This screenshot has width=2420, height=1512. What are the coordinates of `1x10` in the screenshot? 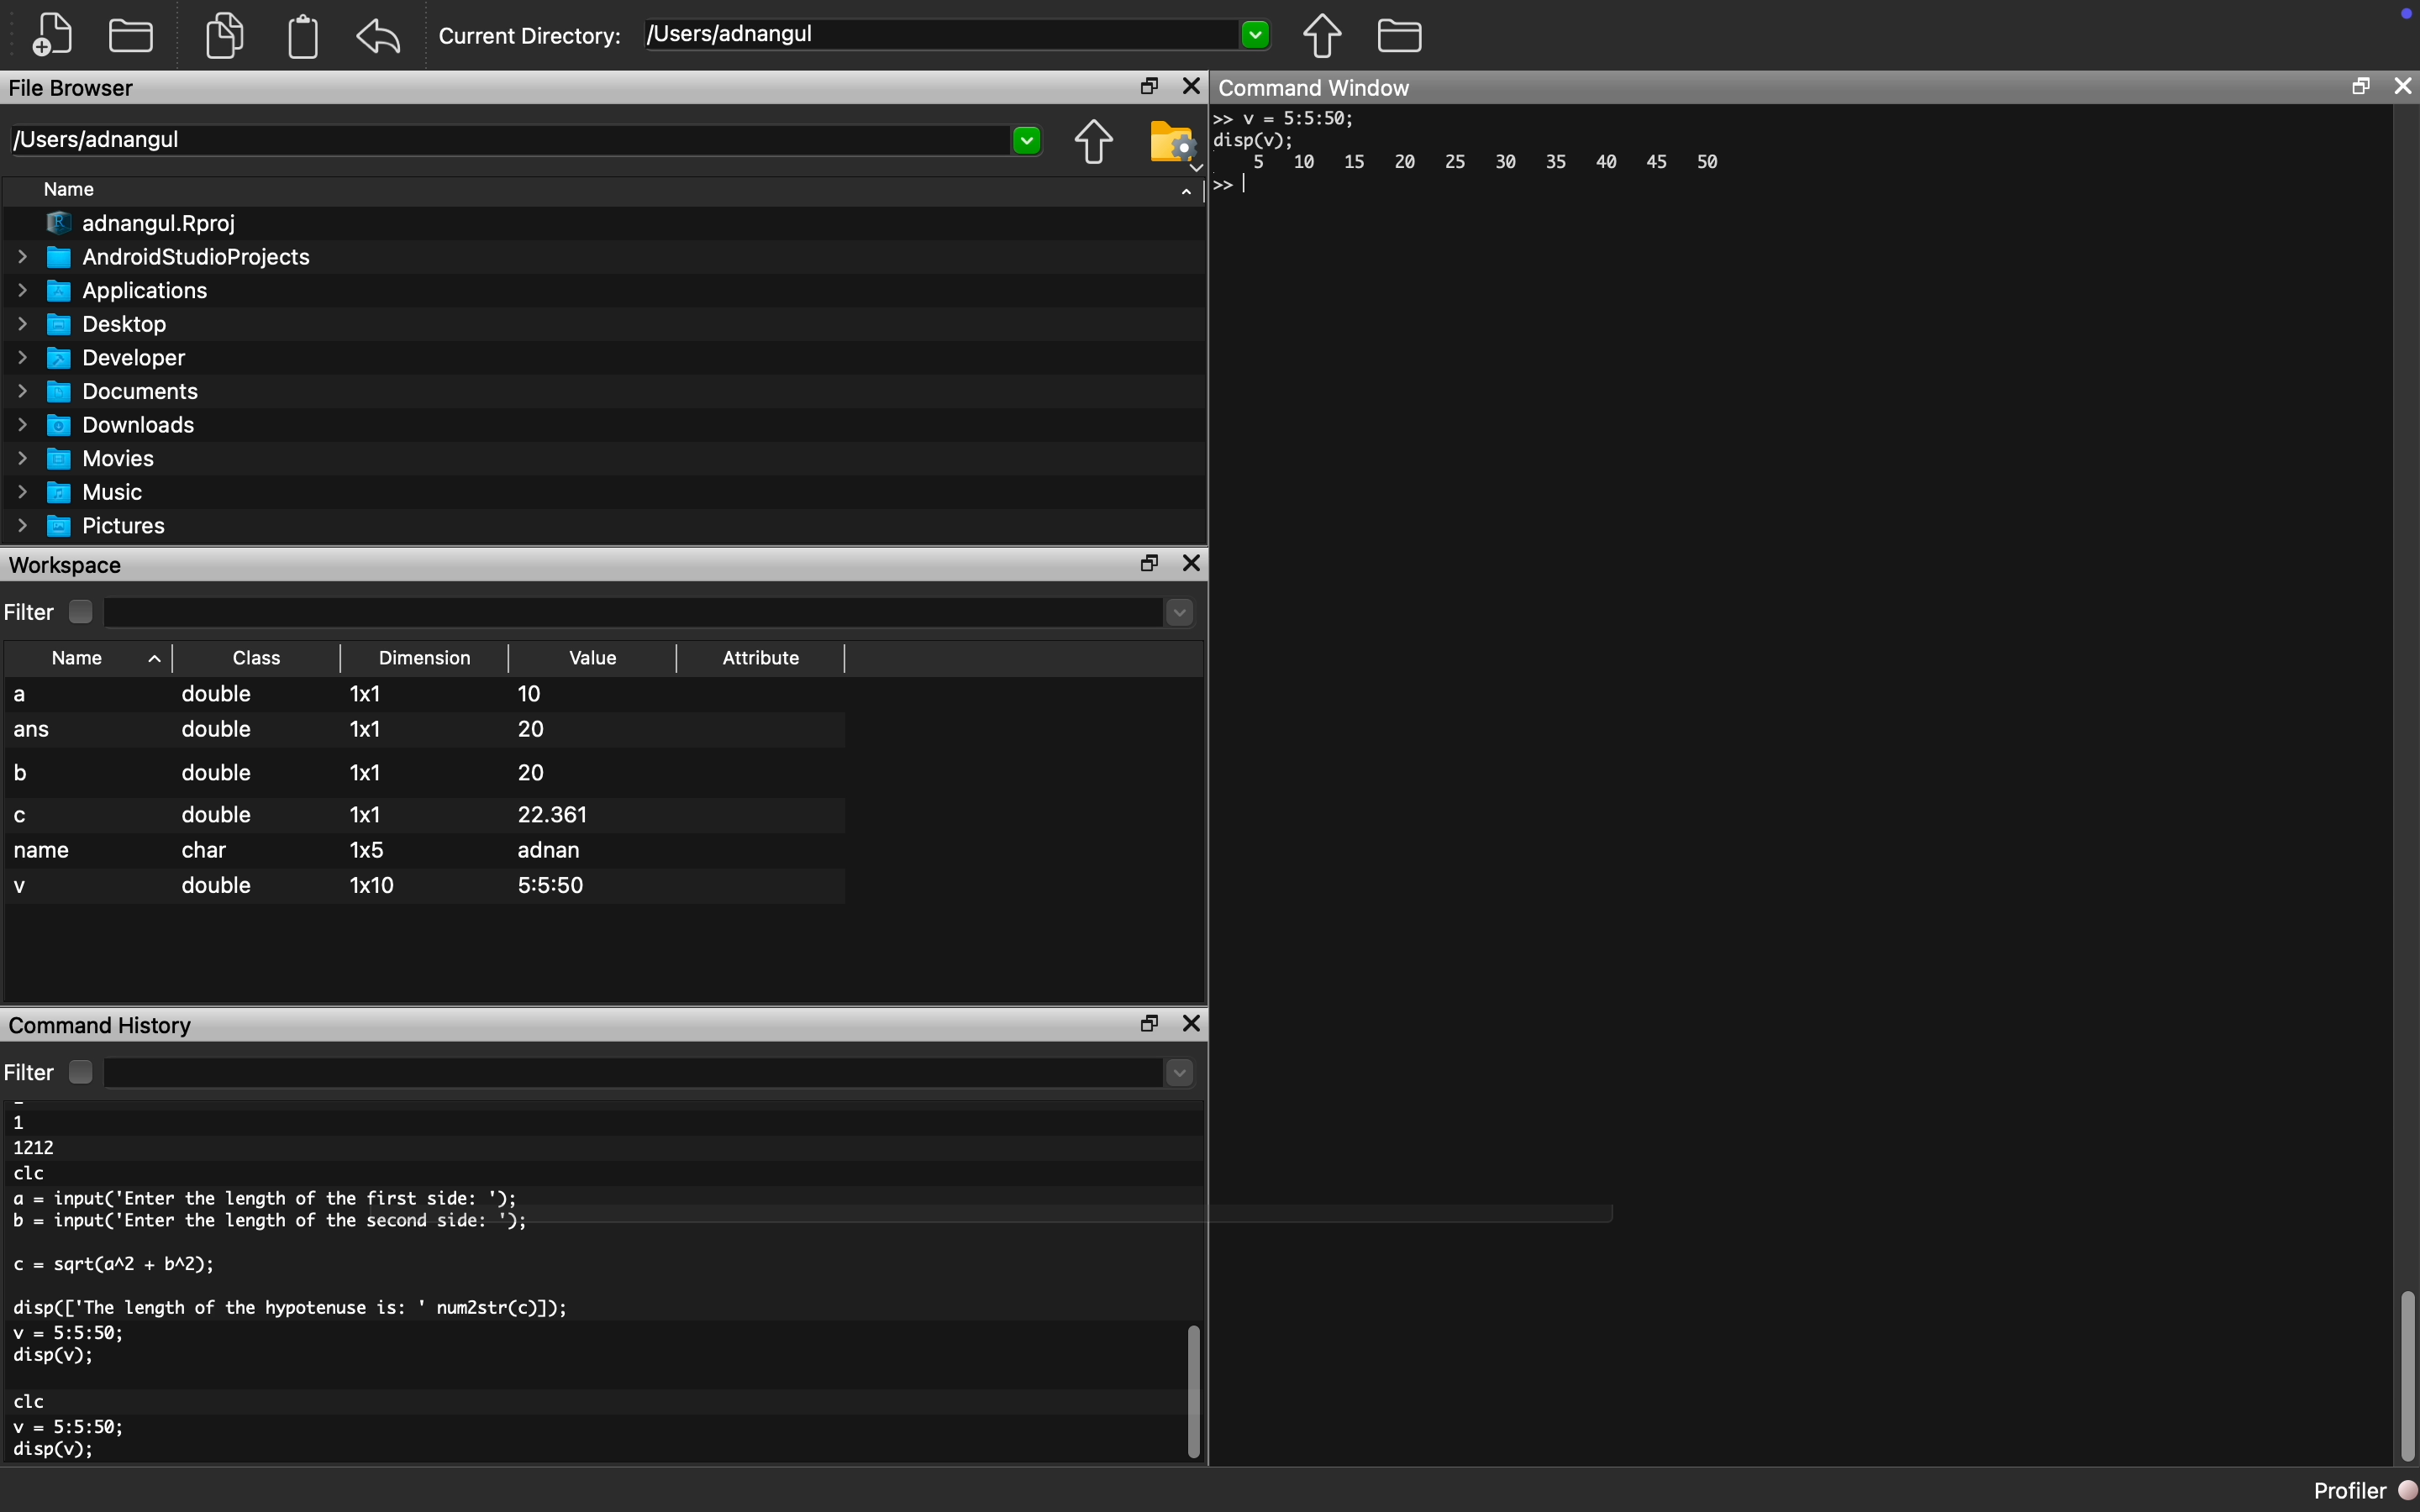 It's located at (375, 884).